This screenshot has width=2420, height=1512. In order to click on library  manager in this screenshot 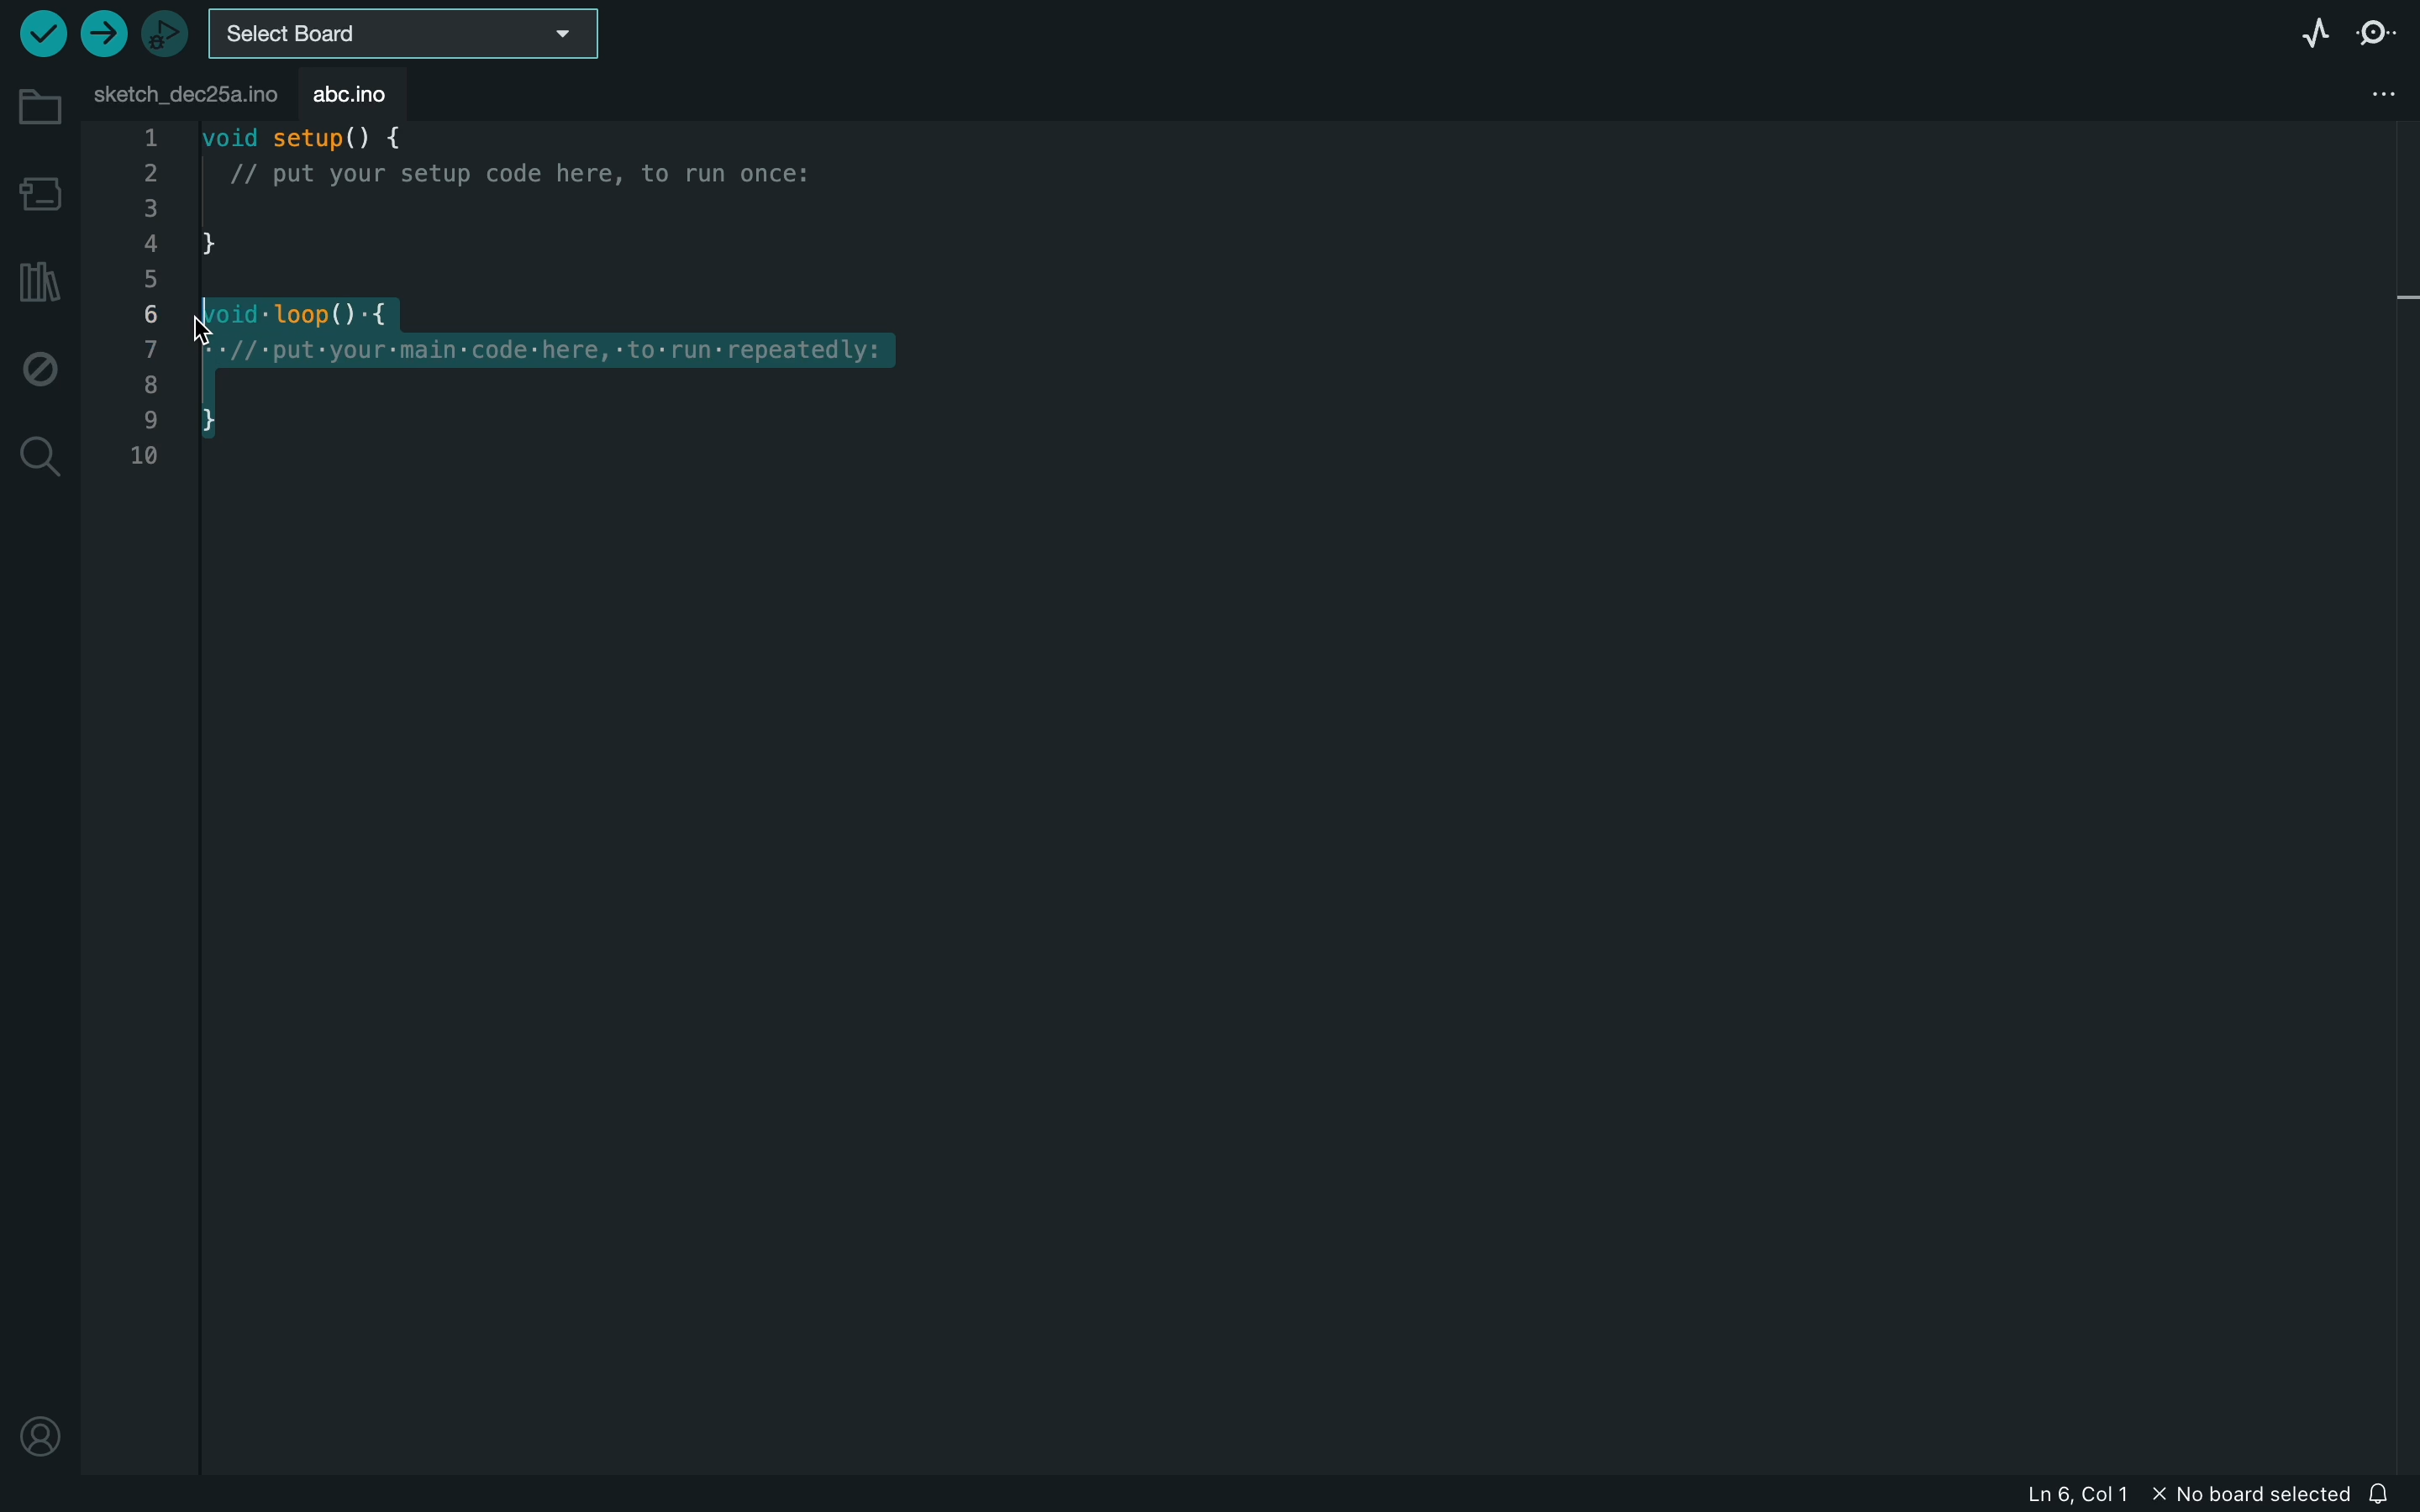, I will do `click(40, 275)`.